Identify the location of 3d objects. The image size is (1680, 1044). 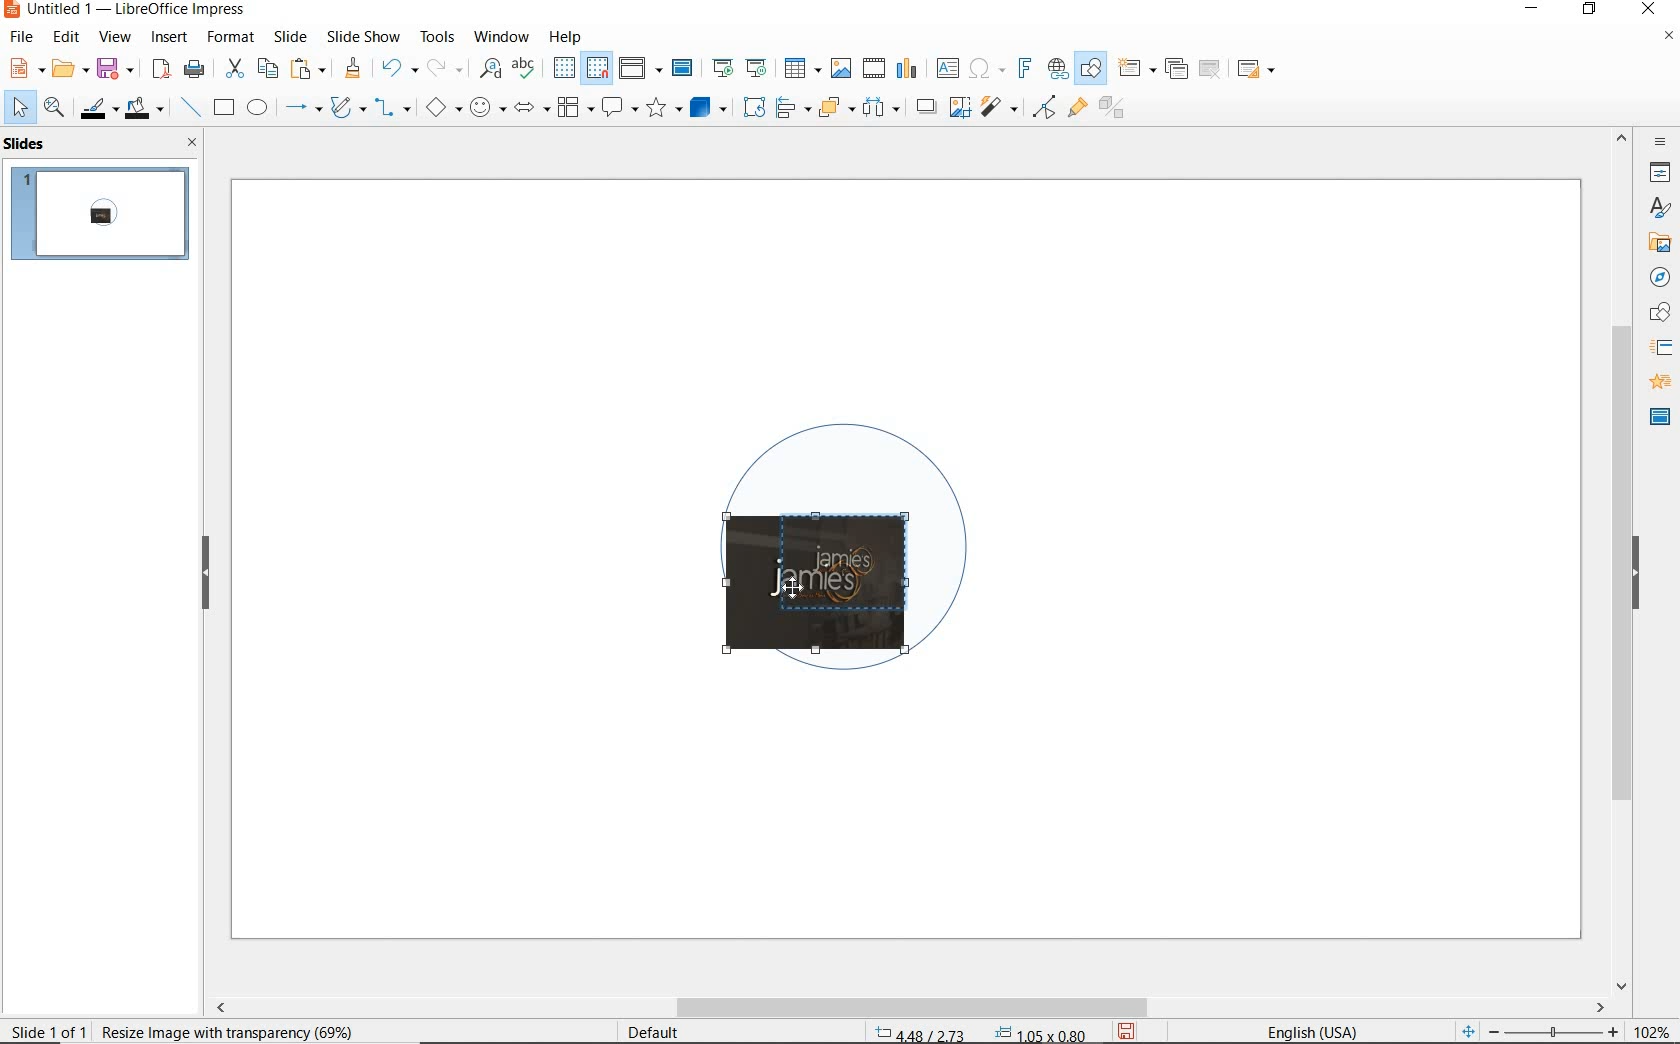
(709, 108).